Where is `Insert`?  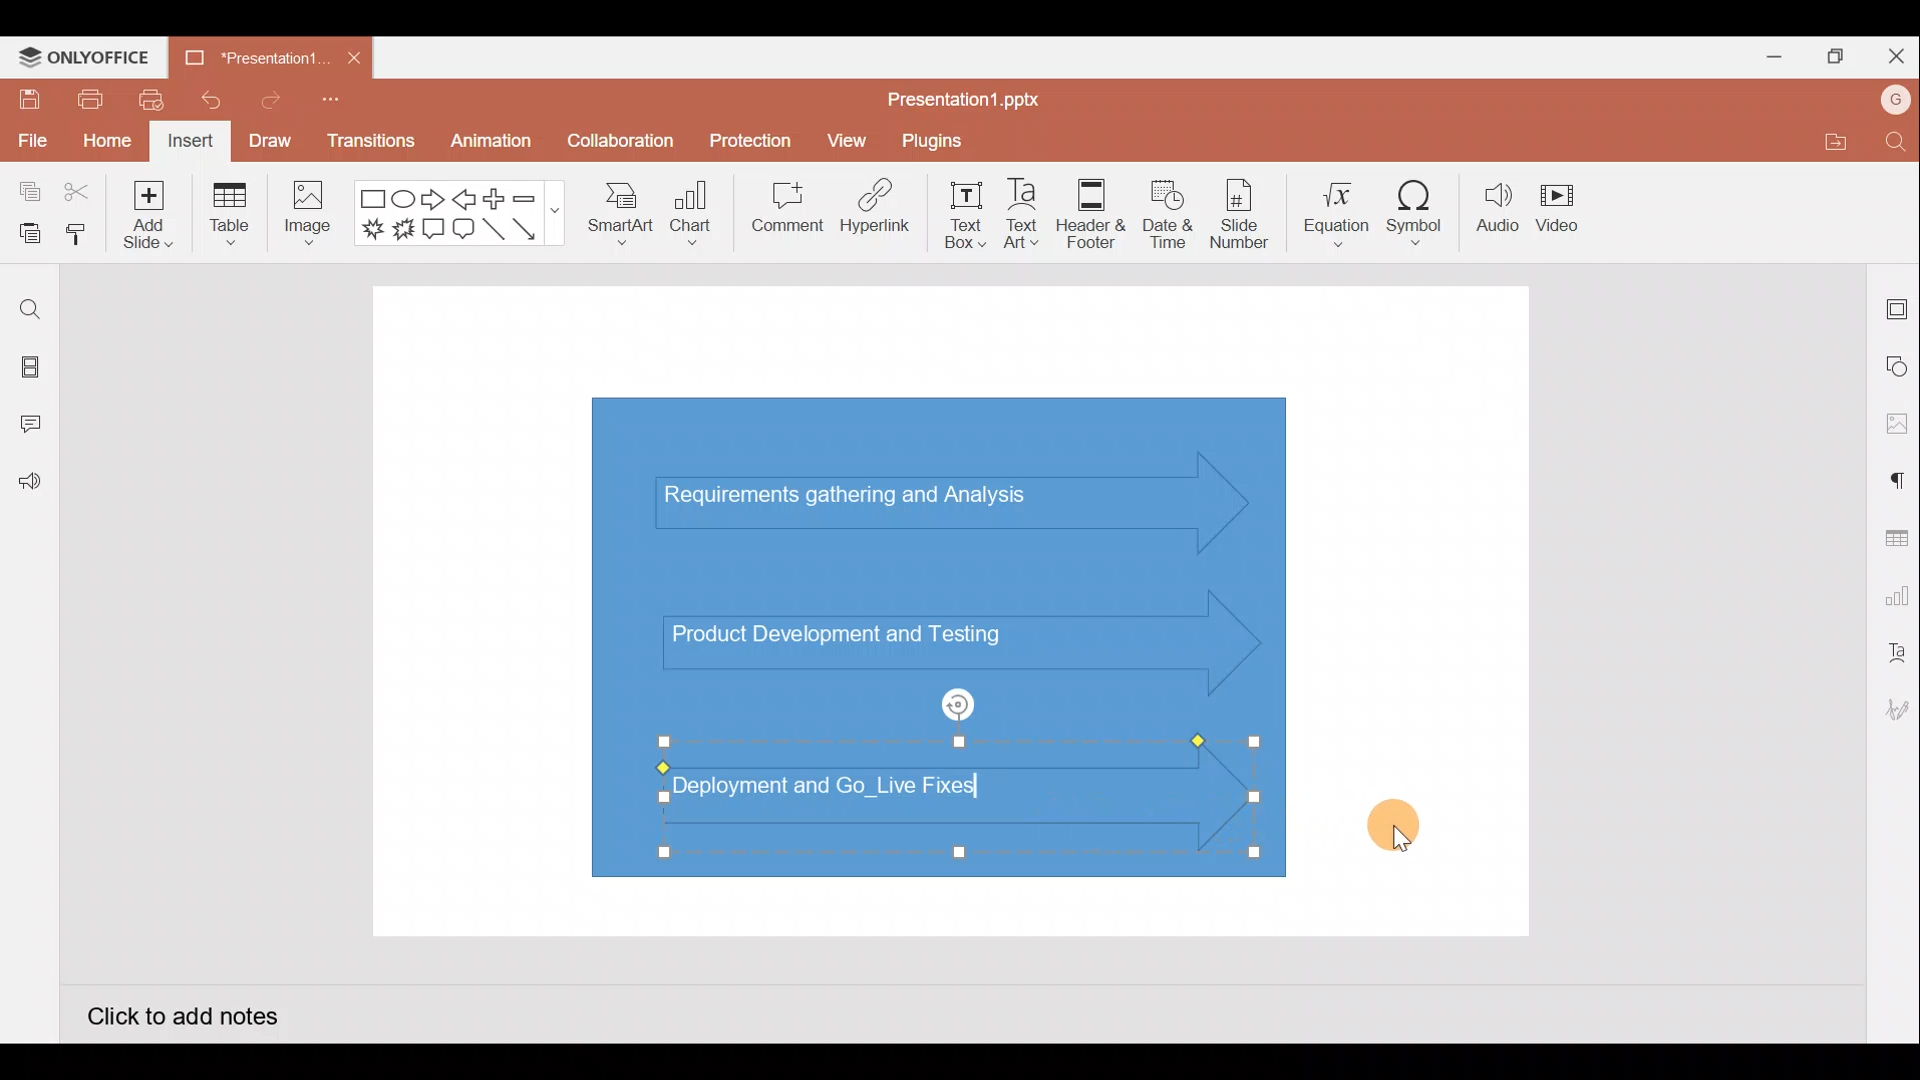
Insert is located at coordinates (191, 142).